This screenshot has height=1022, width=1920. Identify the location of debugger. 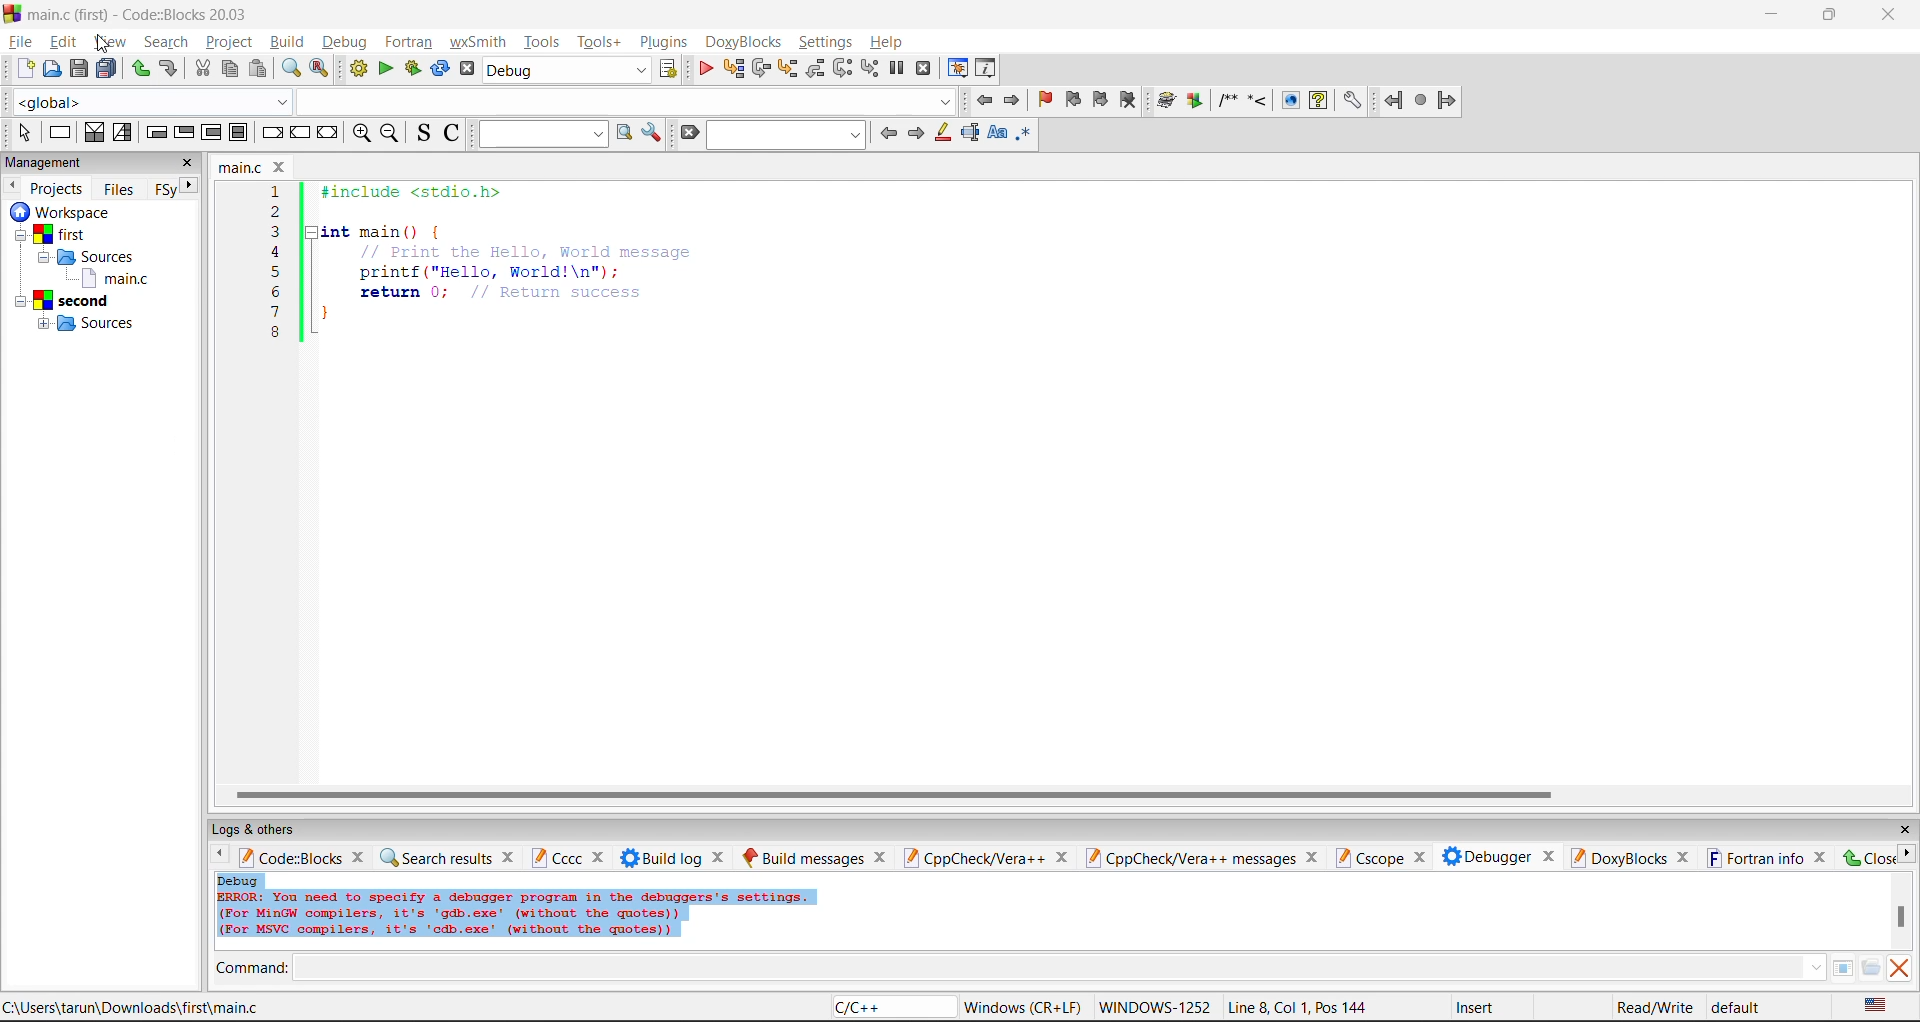
(1499, 858).